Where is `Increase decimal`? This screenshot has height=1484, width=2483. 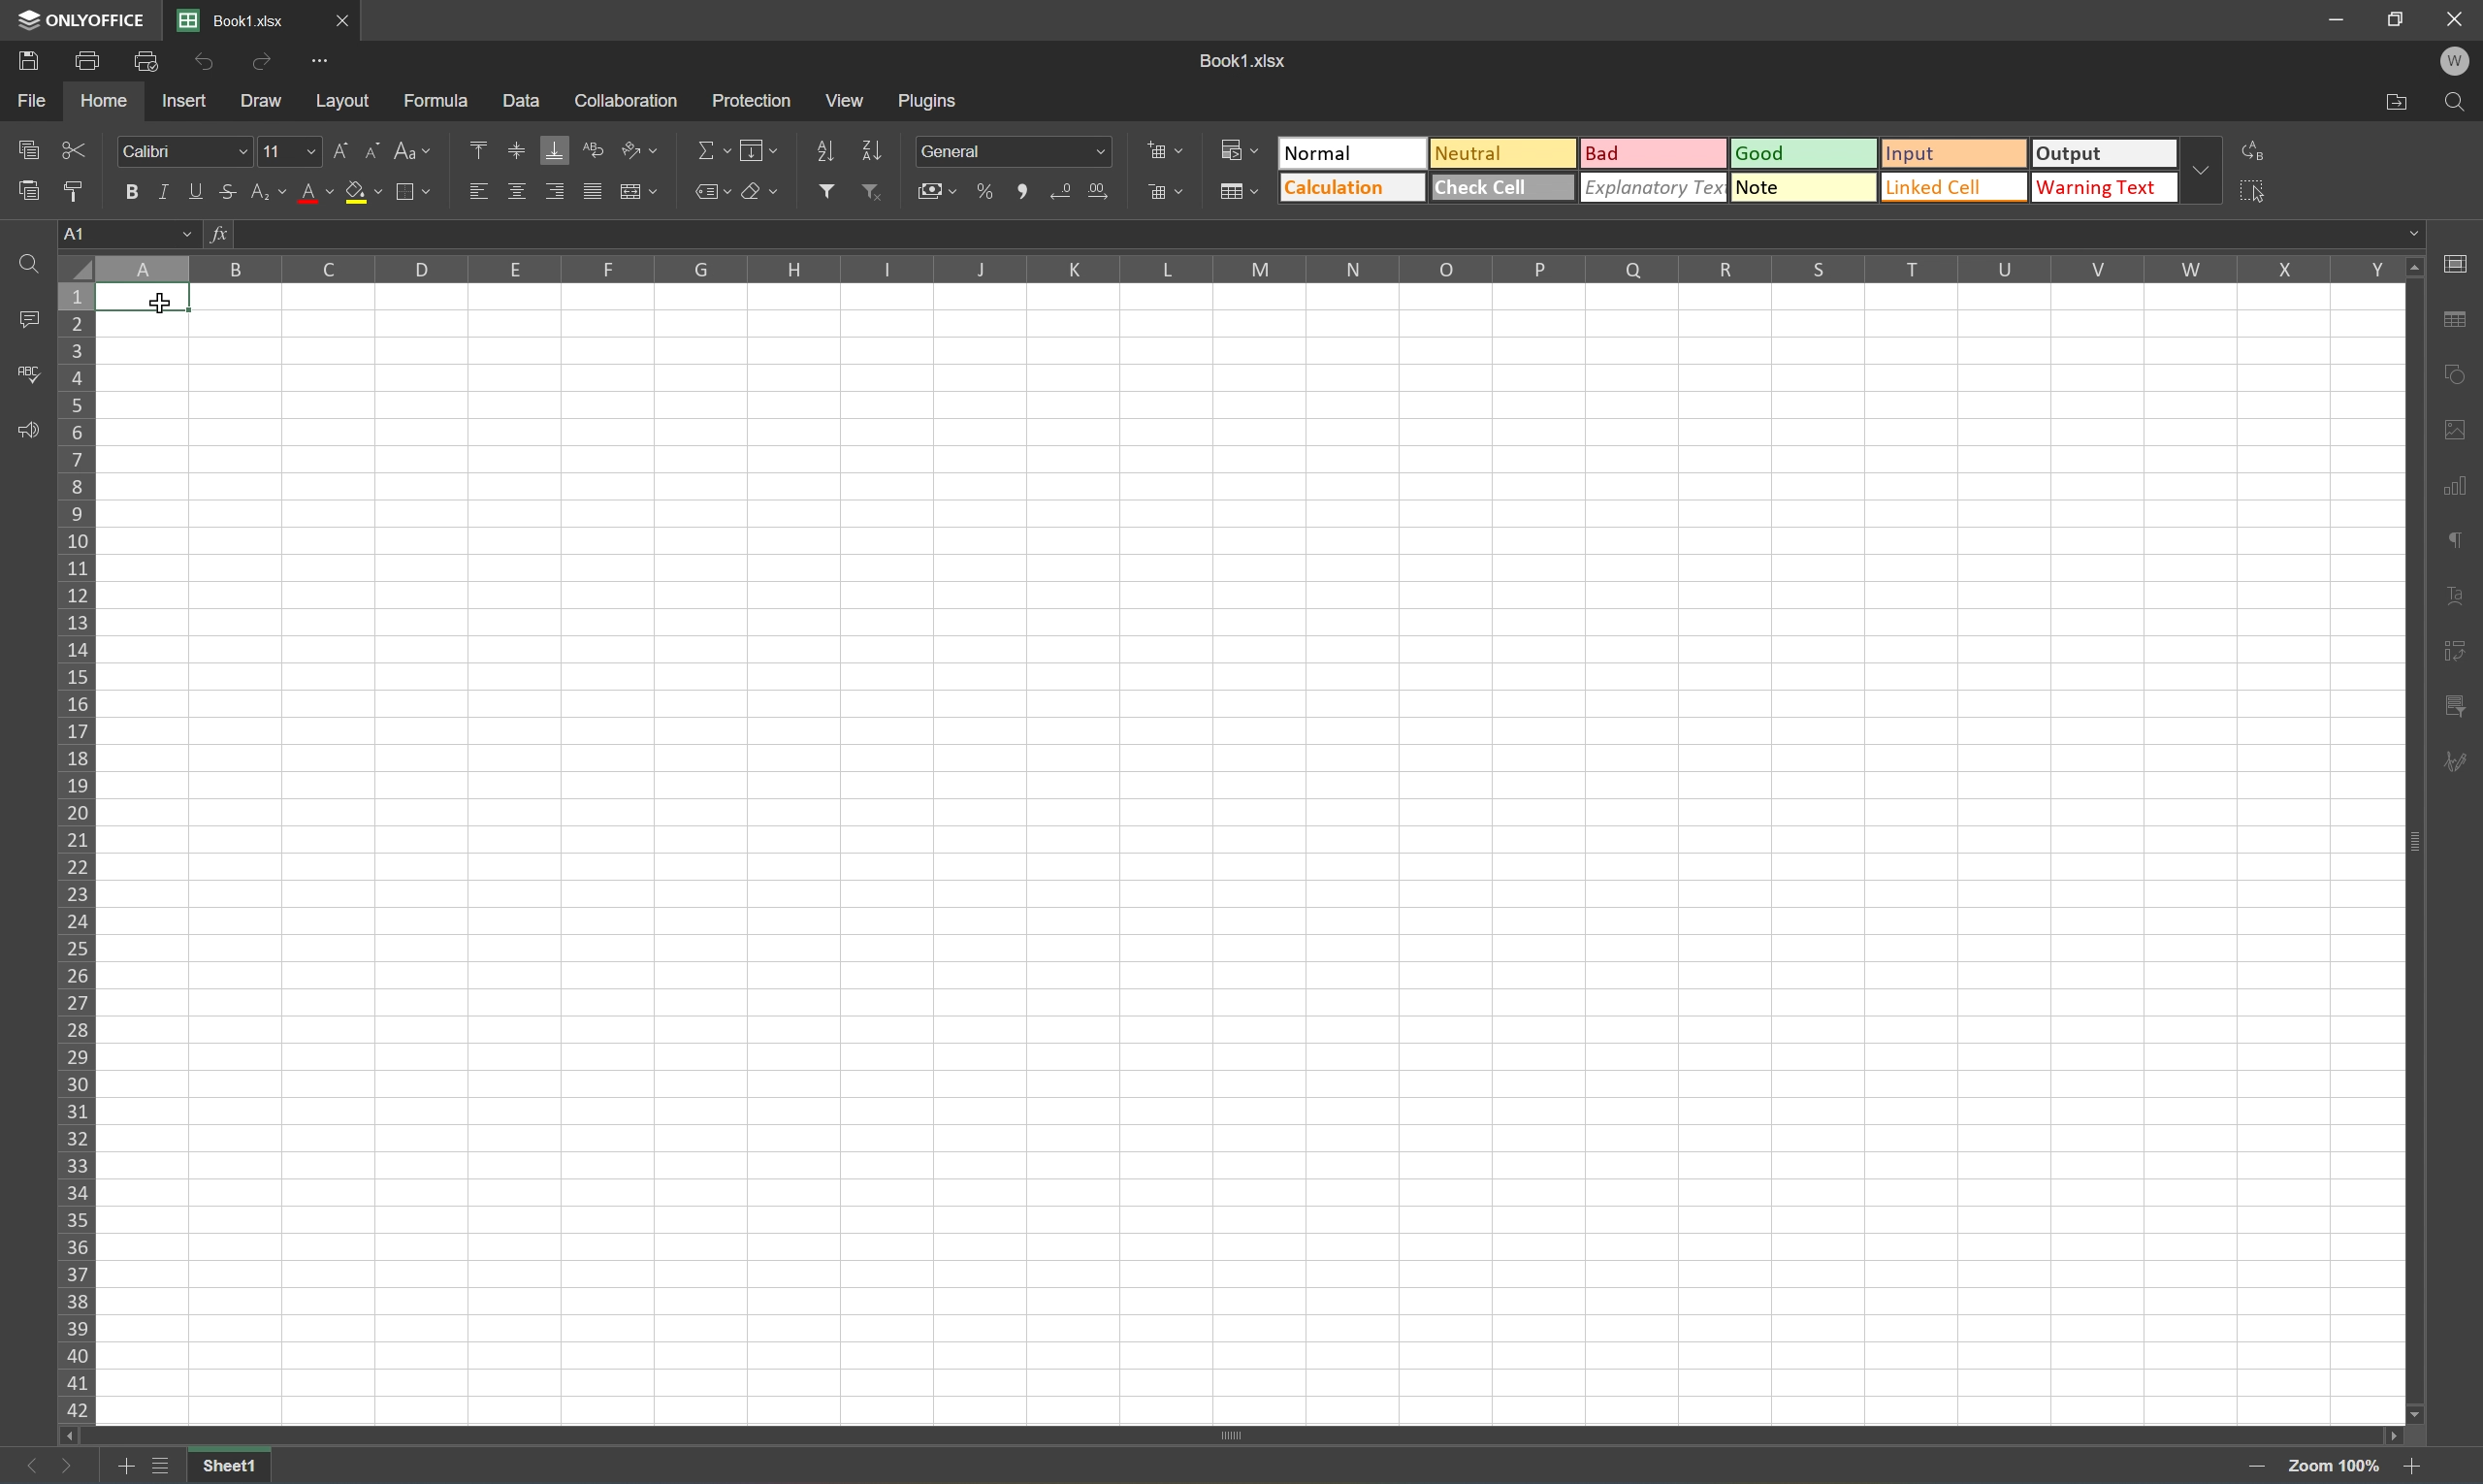 Increase decimal is located at coordinates (1100, 193).